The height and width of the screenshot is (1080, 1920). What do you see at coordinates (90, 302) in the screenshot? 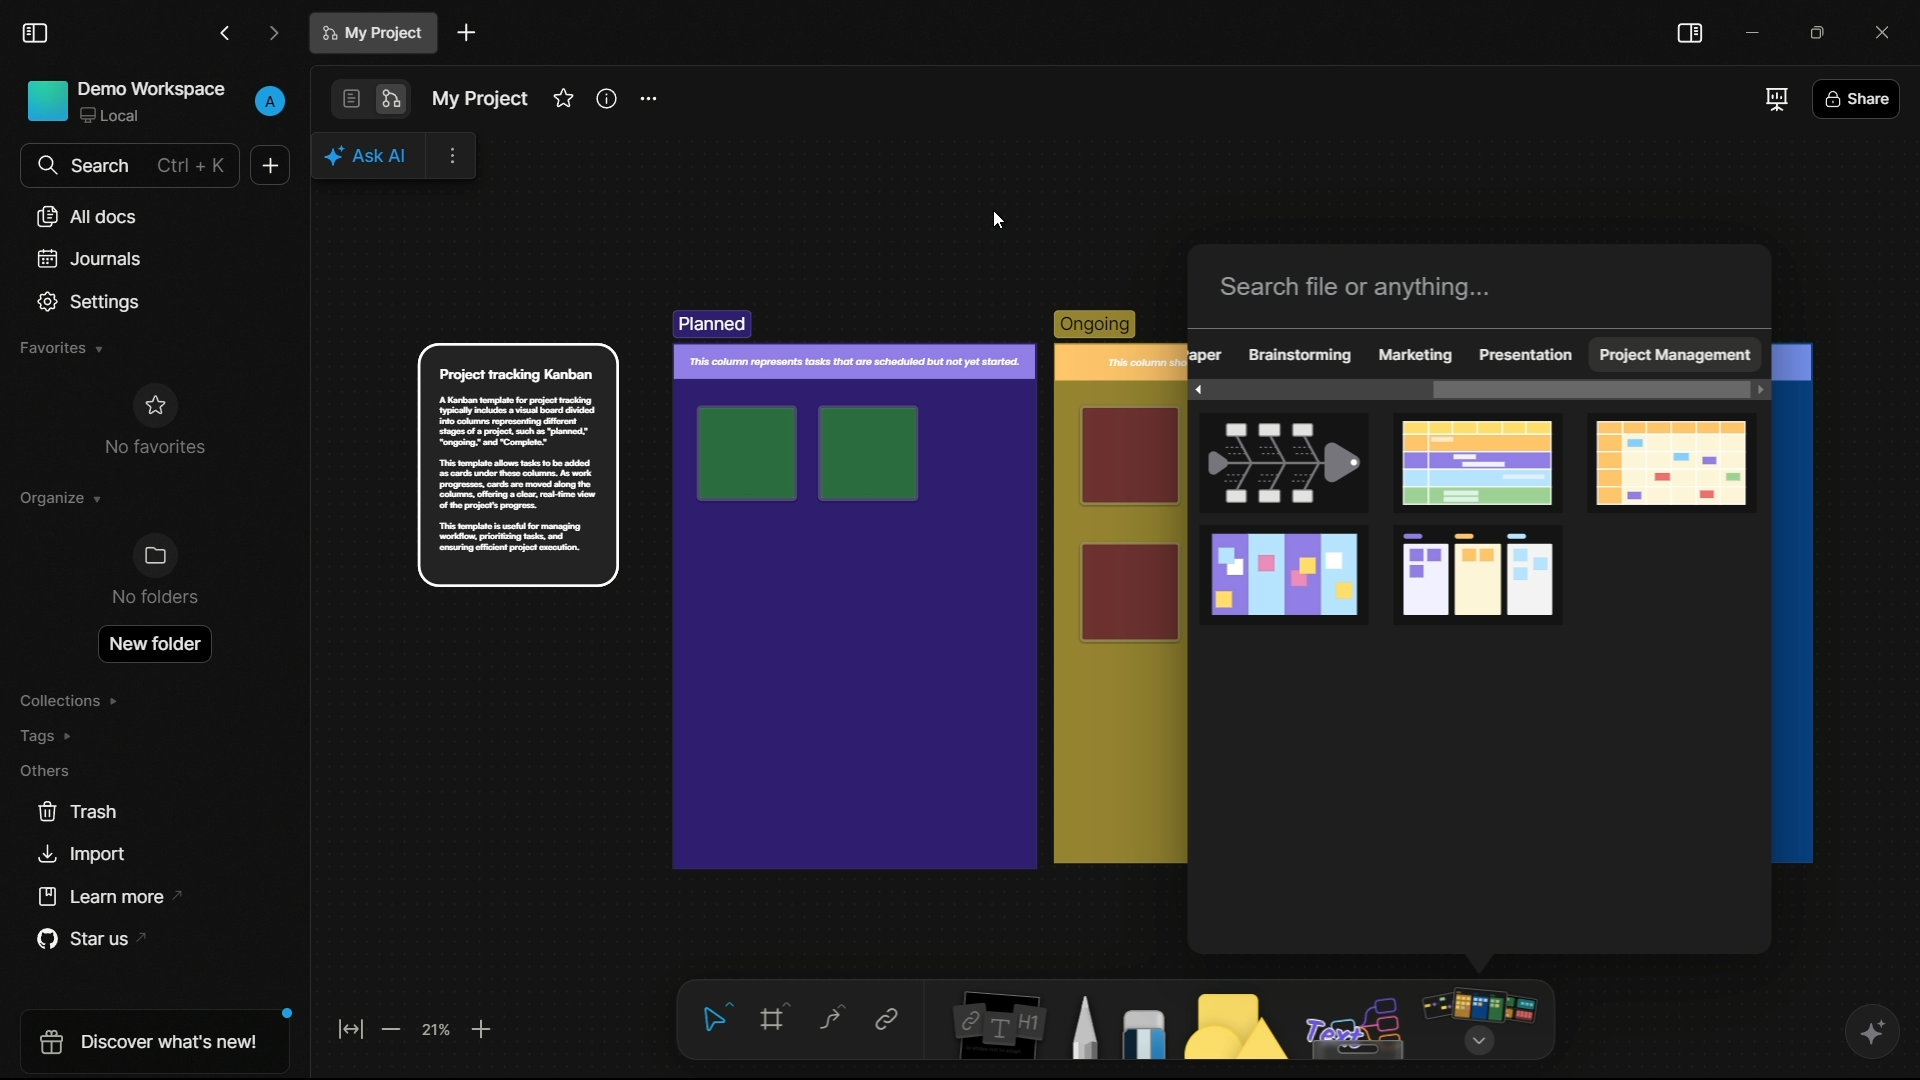
I see `settings` at bounding box center [90, 302].